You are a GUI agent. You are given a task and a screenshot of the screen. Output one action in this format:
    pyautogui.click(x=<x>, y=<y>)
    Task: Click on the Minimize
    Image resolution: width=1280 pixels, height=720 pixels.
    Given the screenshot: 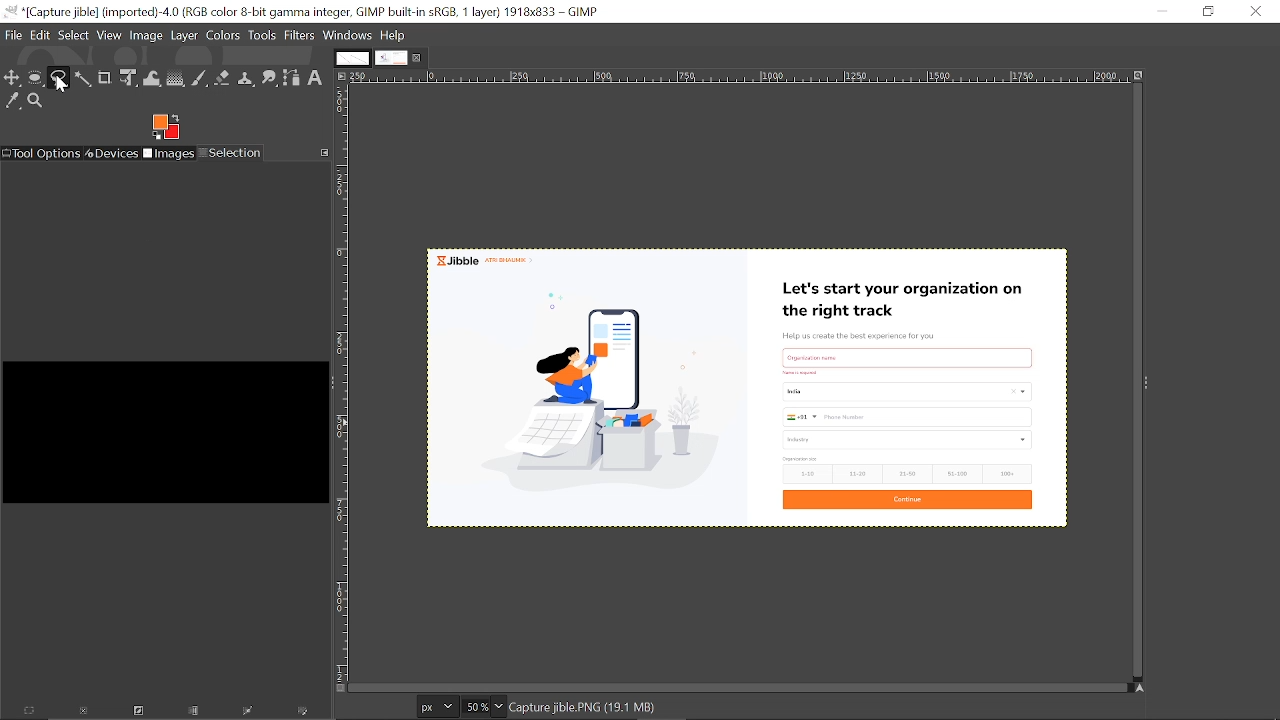 What is the action you would take?
    pyautogui.click(x=1162, y=11)
    